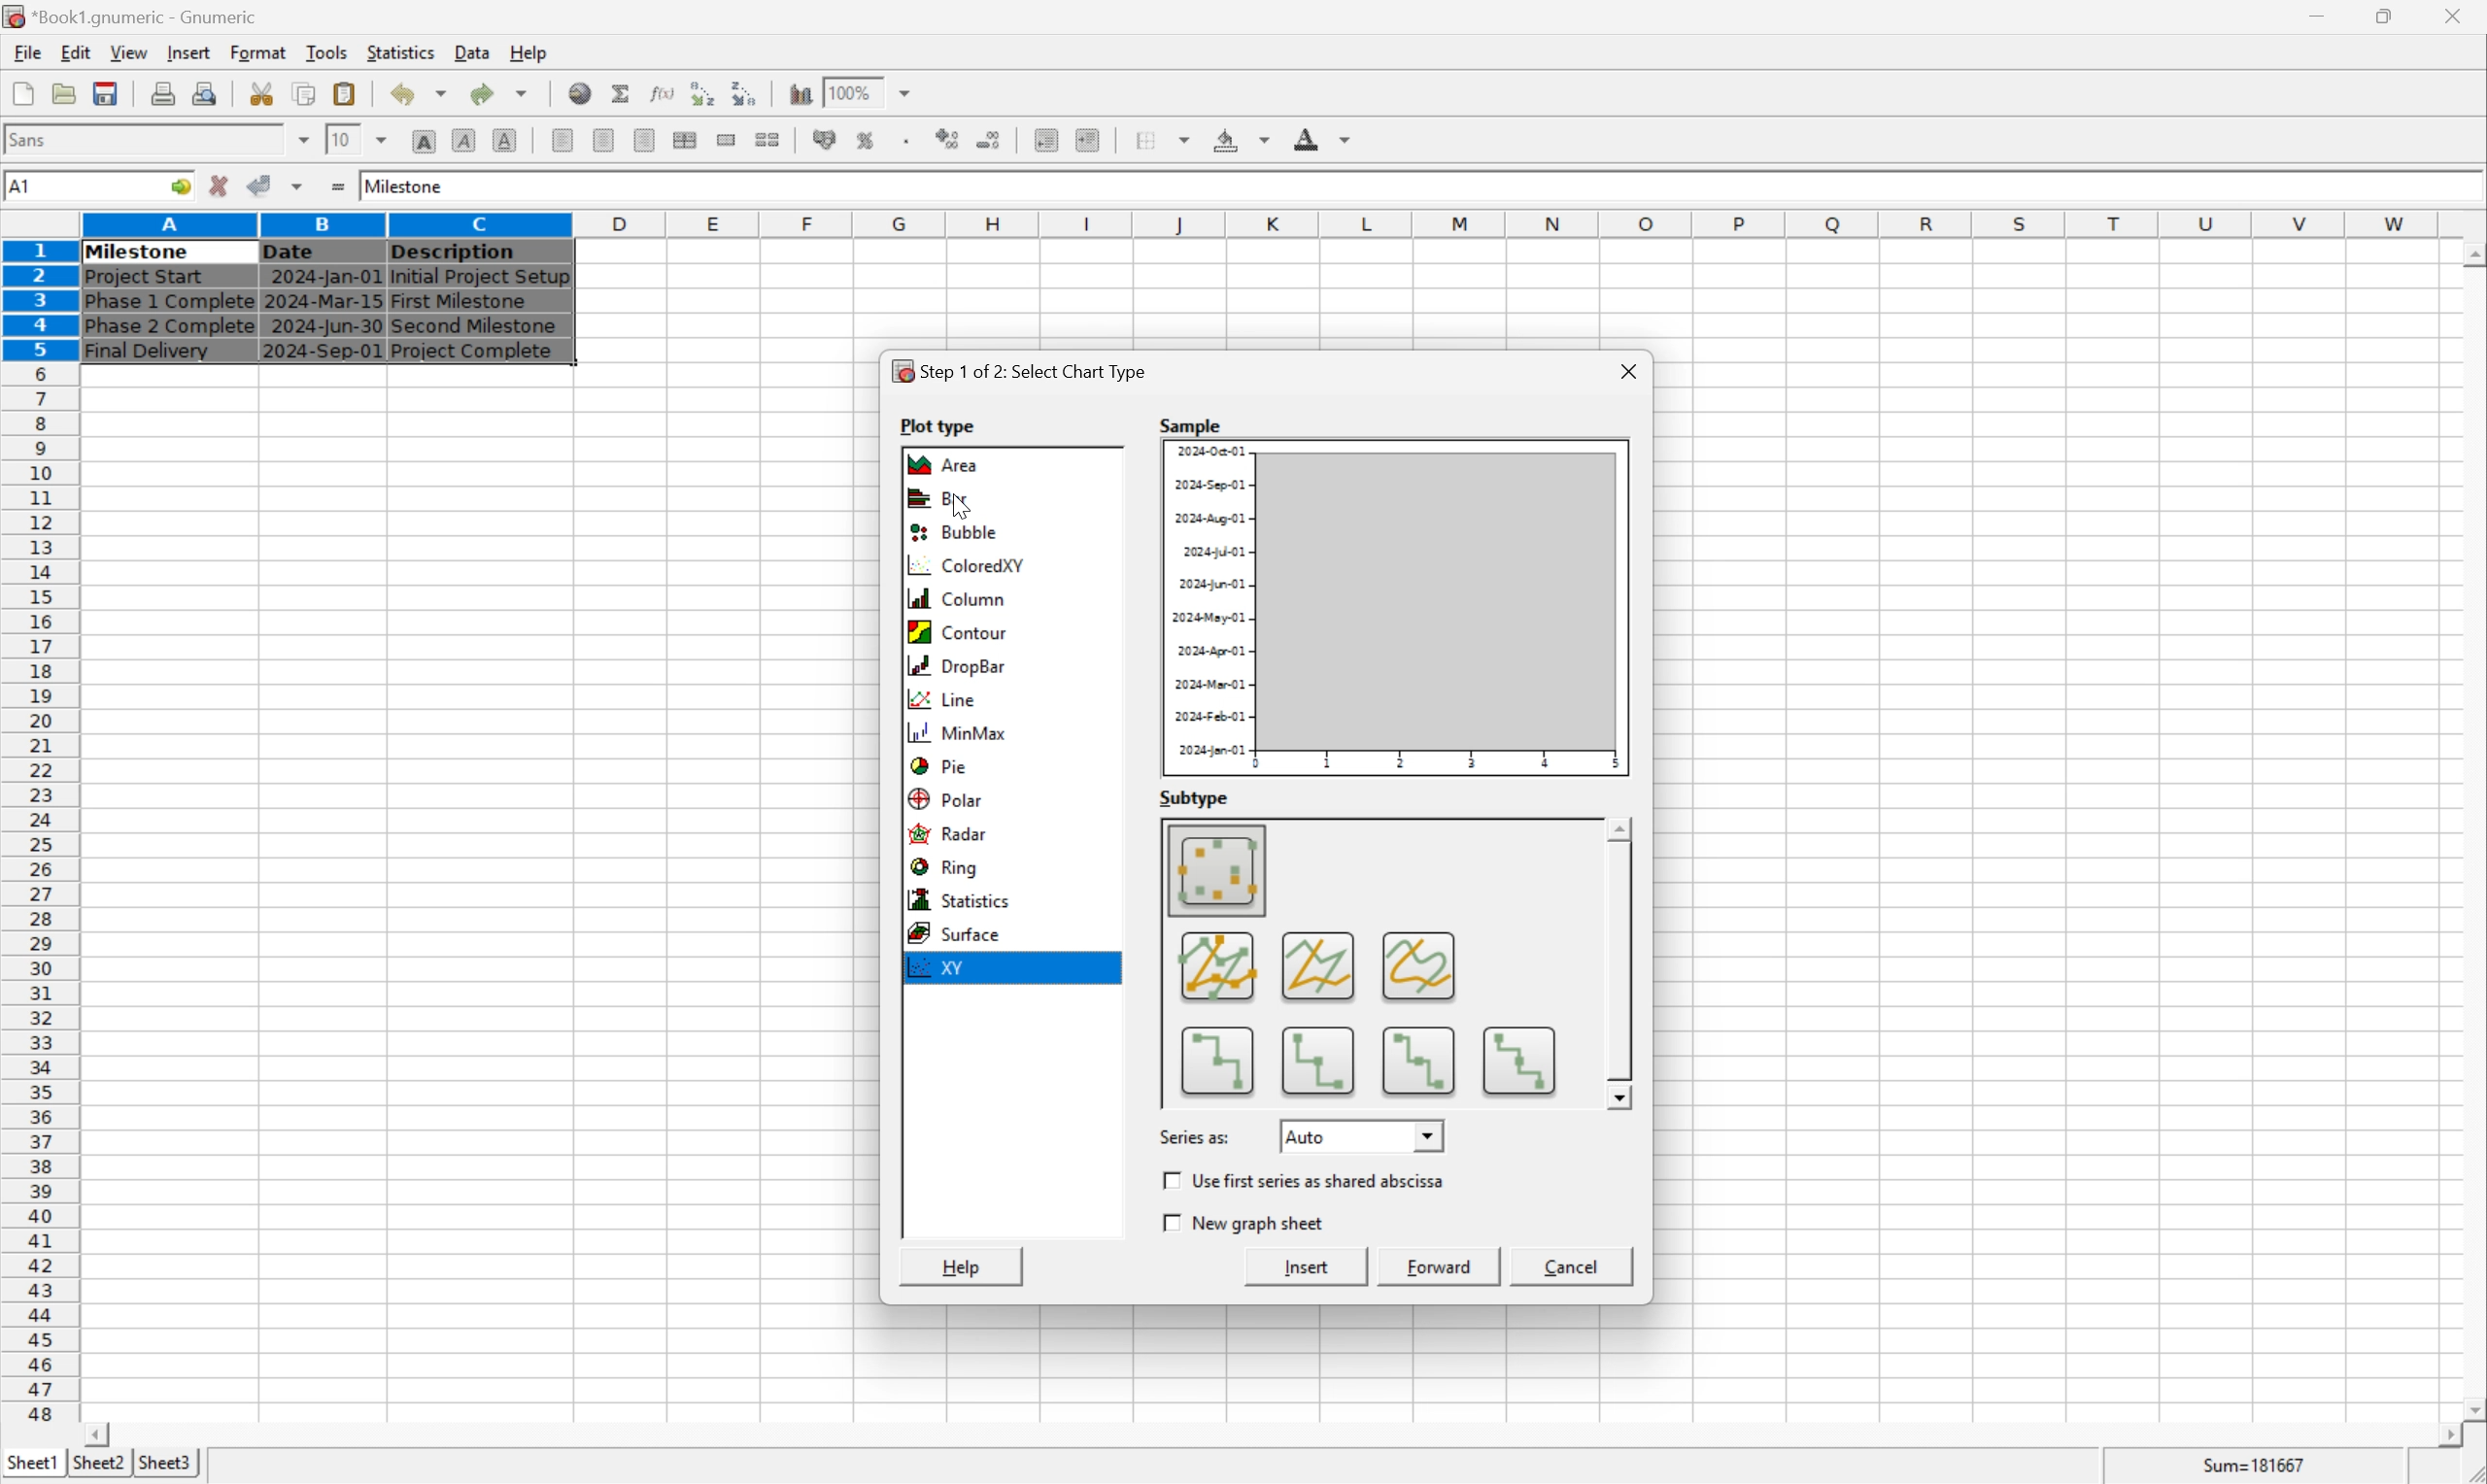  Describe the element at coordinates (965, 732) in the screenshot. I see `minmax` at that location.